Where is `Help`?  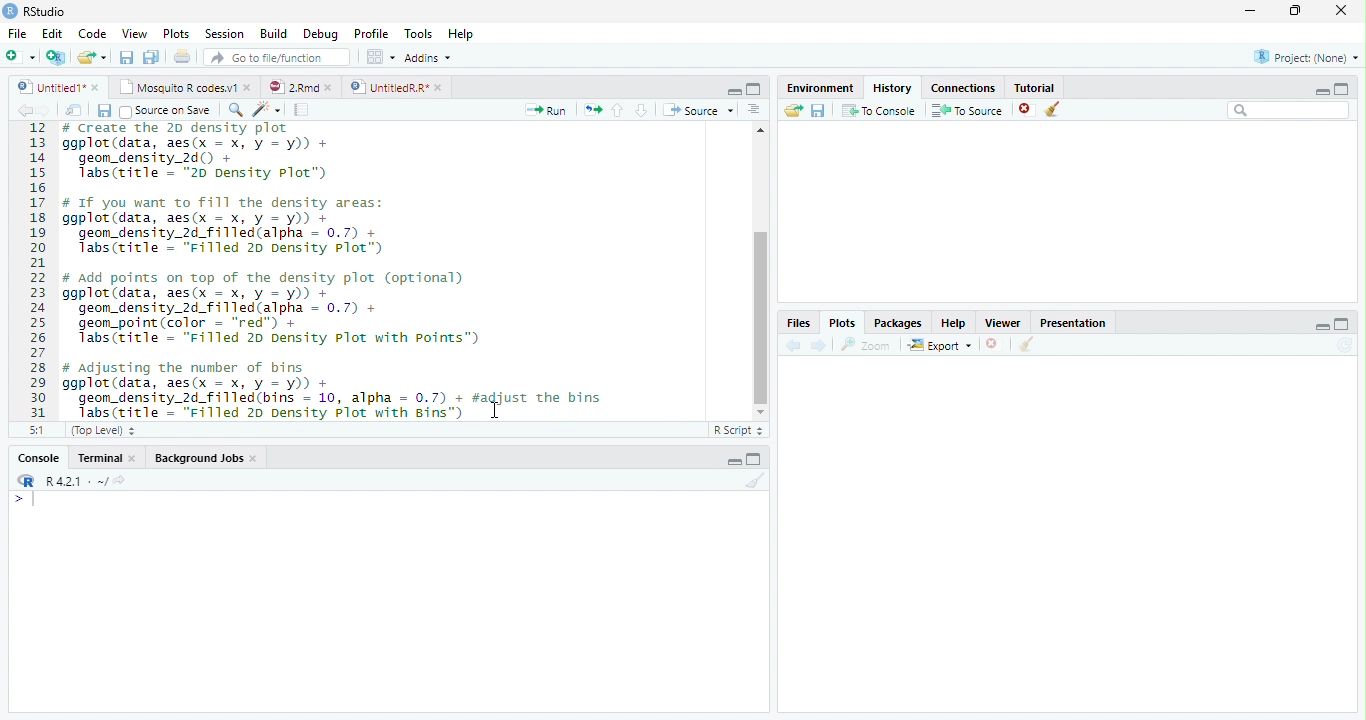 Help is located at coordinates (953, 325).